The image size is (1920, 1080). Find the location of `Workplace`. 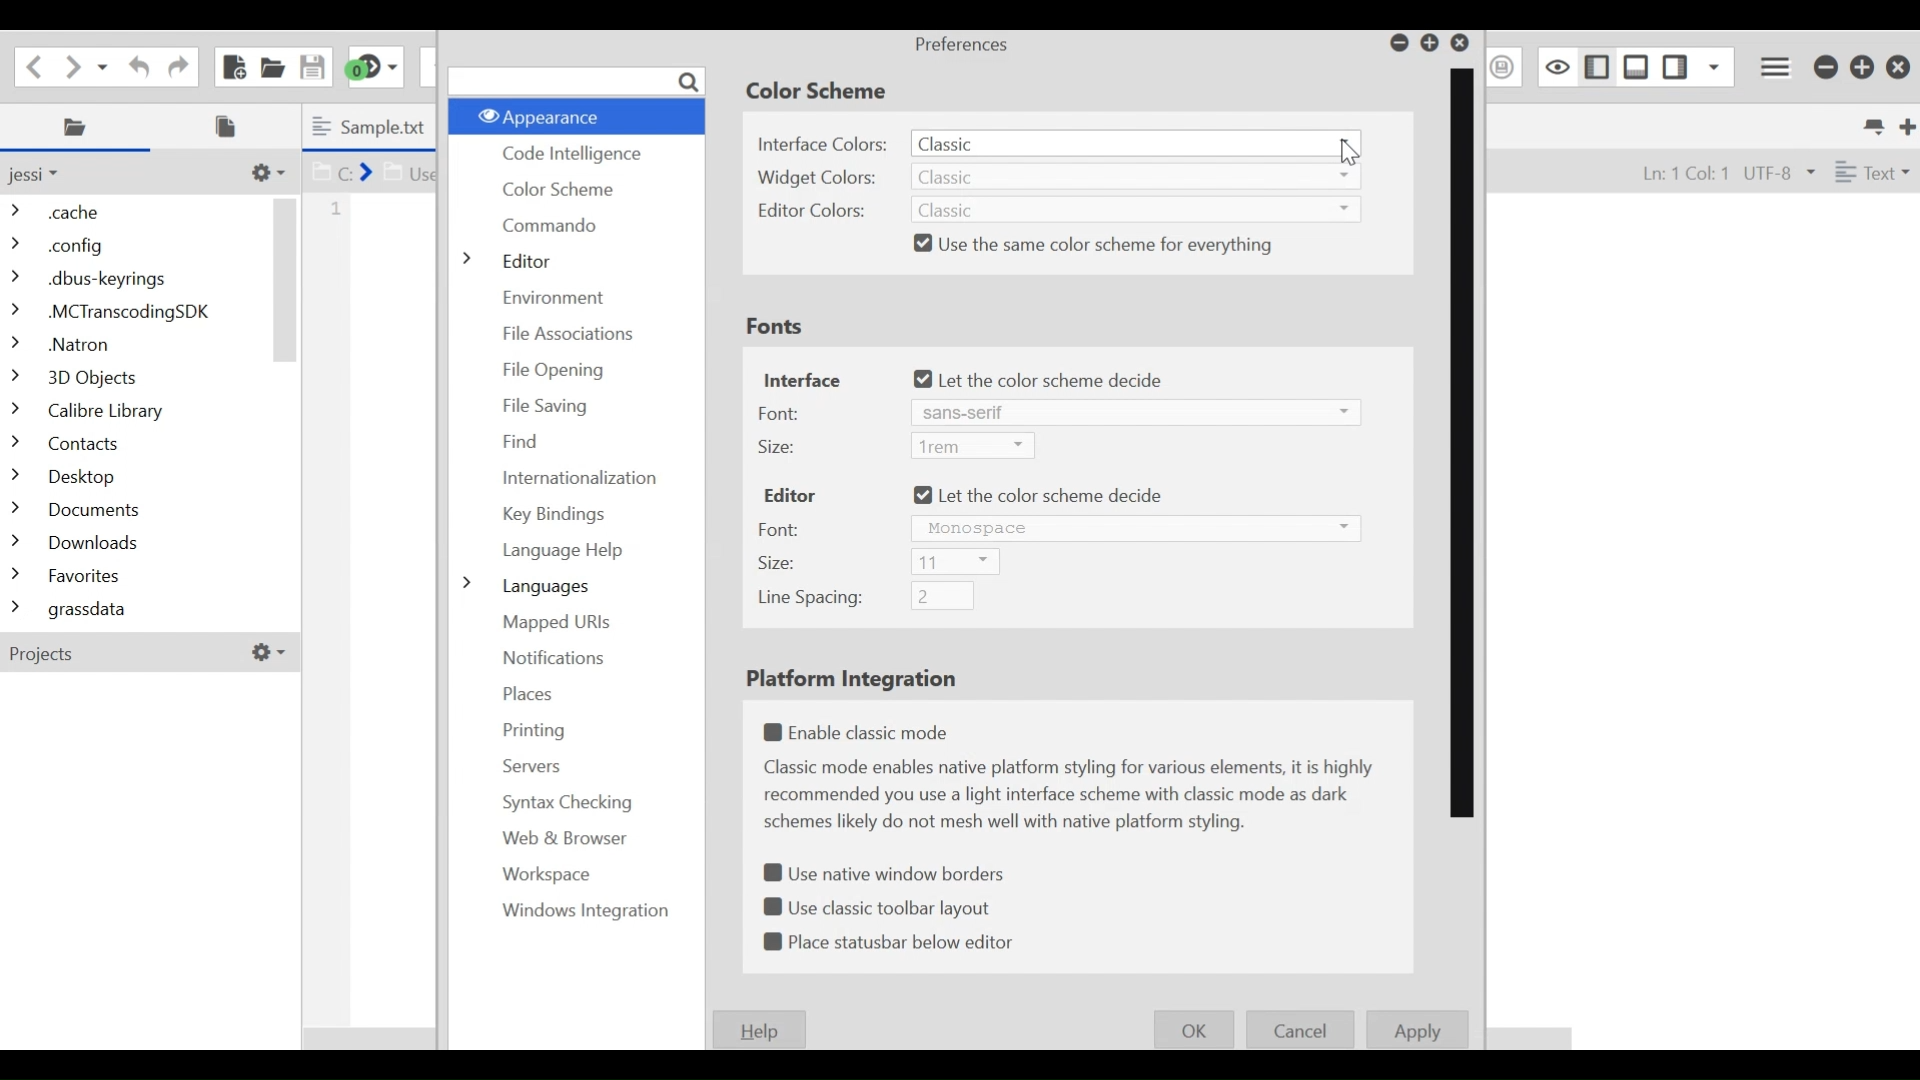

Workplace is located at coordinates (542, 876).